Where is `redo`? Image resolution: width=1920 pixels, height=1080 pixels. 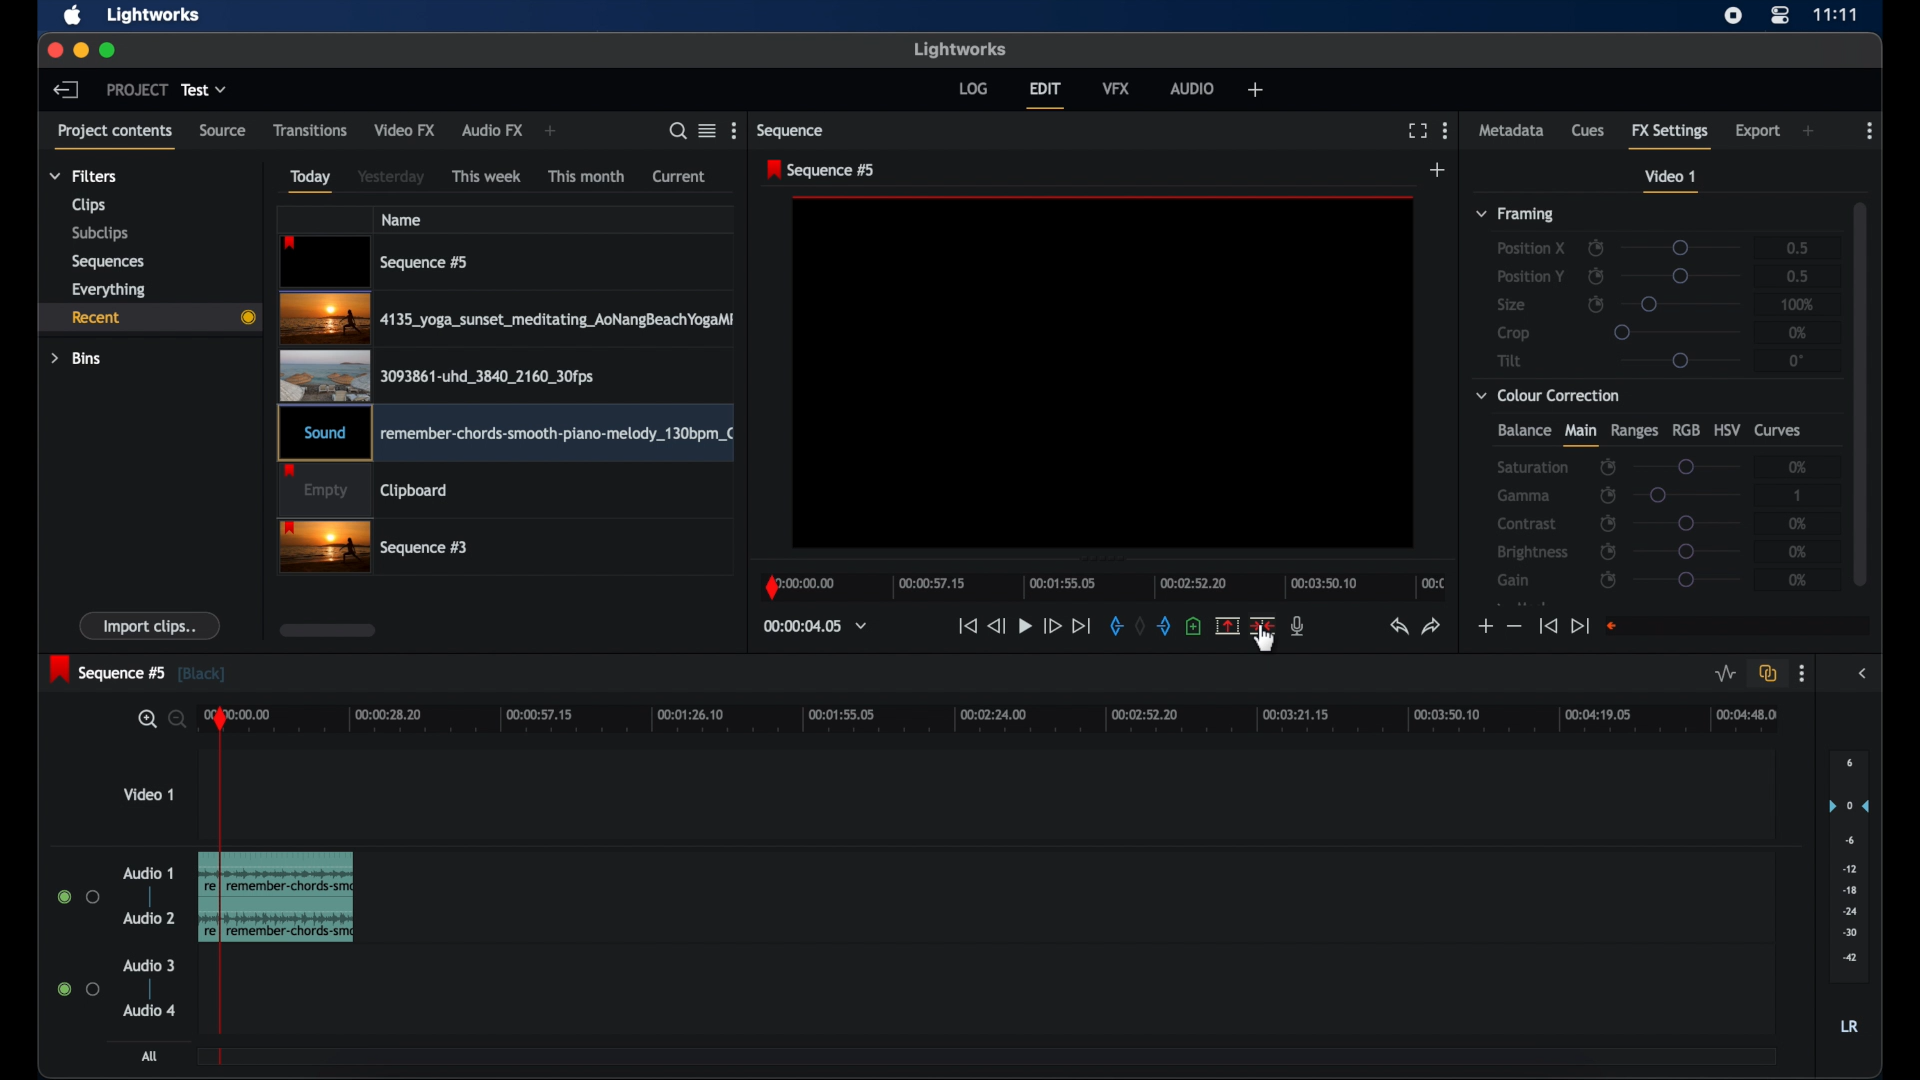
redo is located at coordinates (1432, 627).